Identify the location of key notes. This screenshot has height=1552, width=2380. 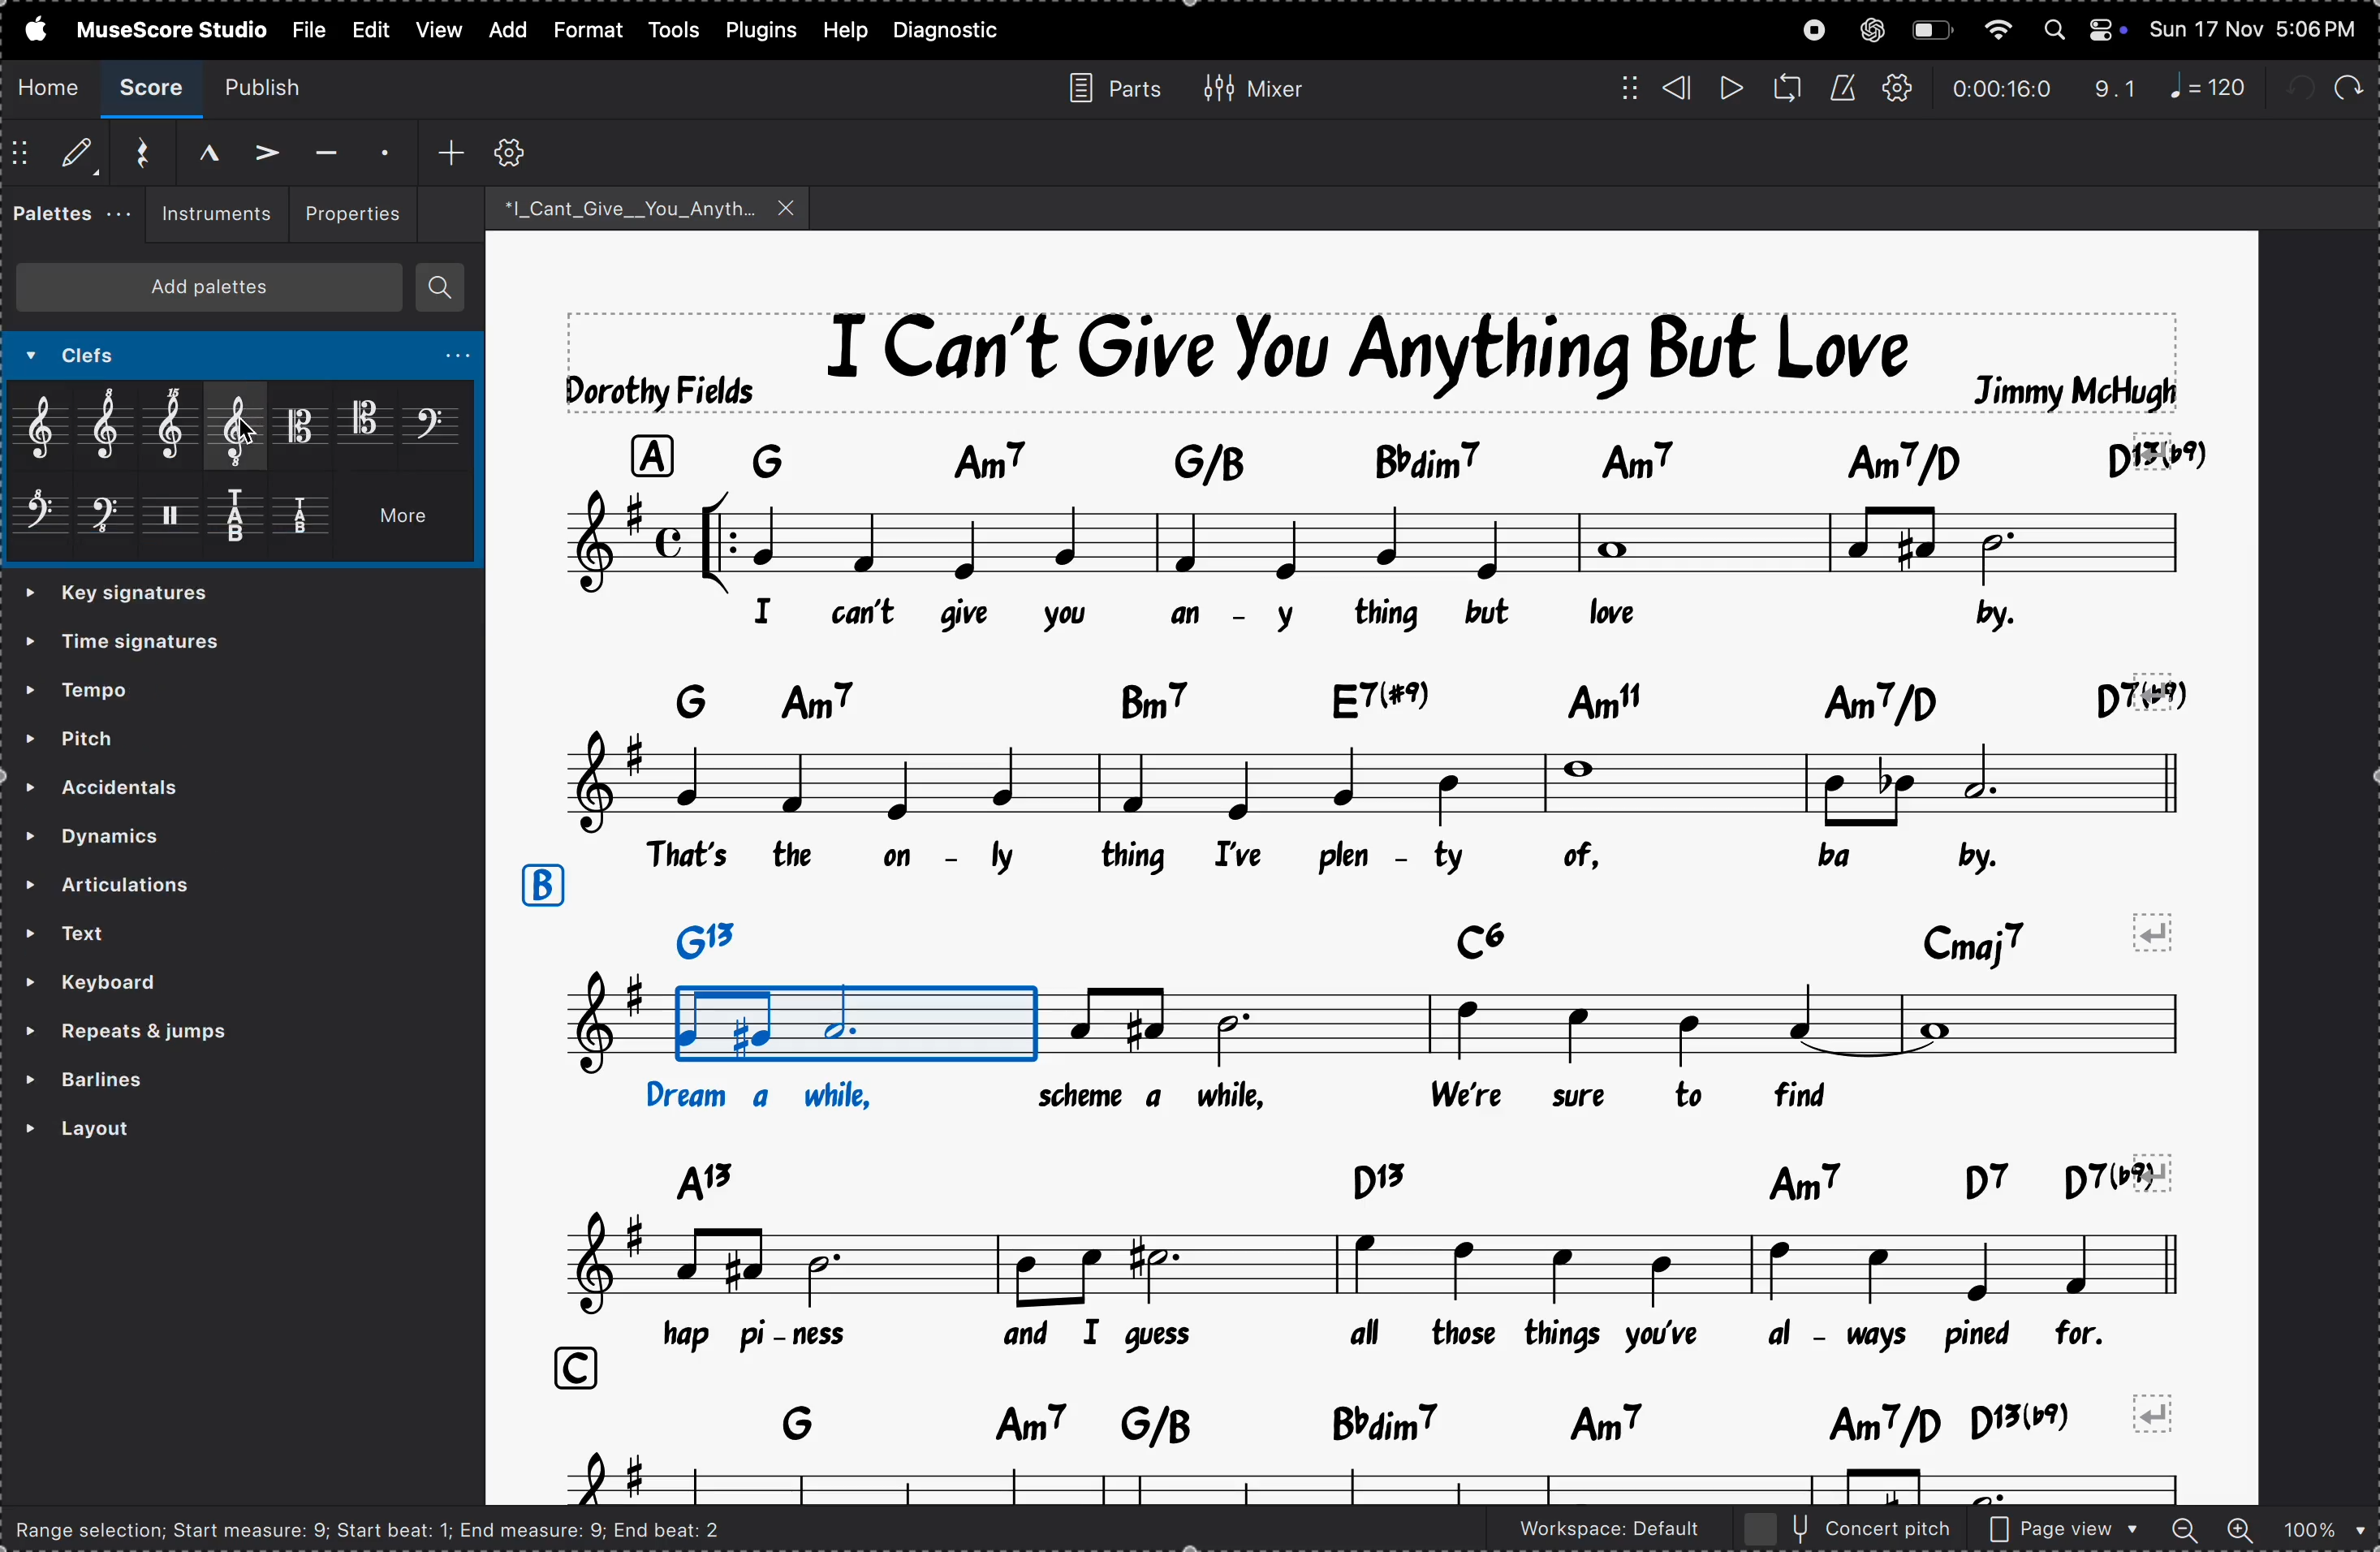
(1430, 935).